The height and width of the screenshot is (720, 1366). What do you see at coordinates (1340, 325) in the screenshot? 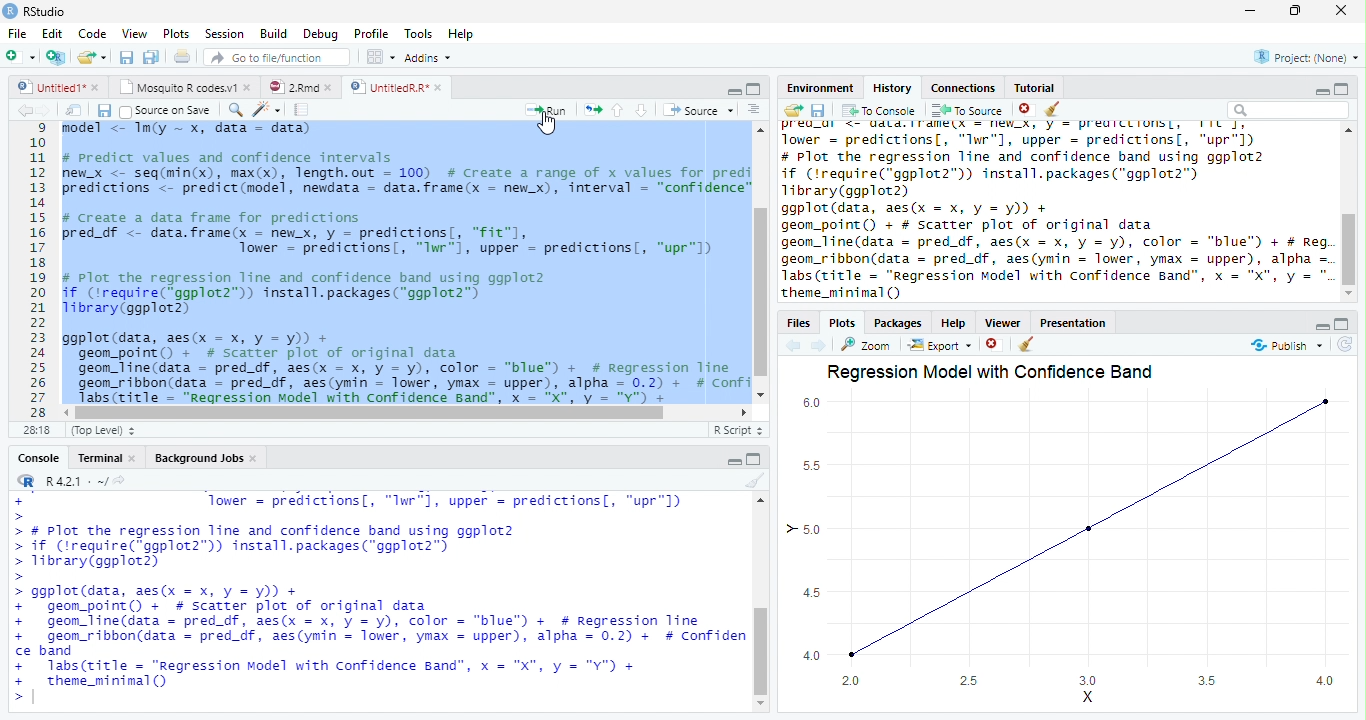
I see `Maximize` at bounding box center [1340, 325].